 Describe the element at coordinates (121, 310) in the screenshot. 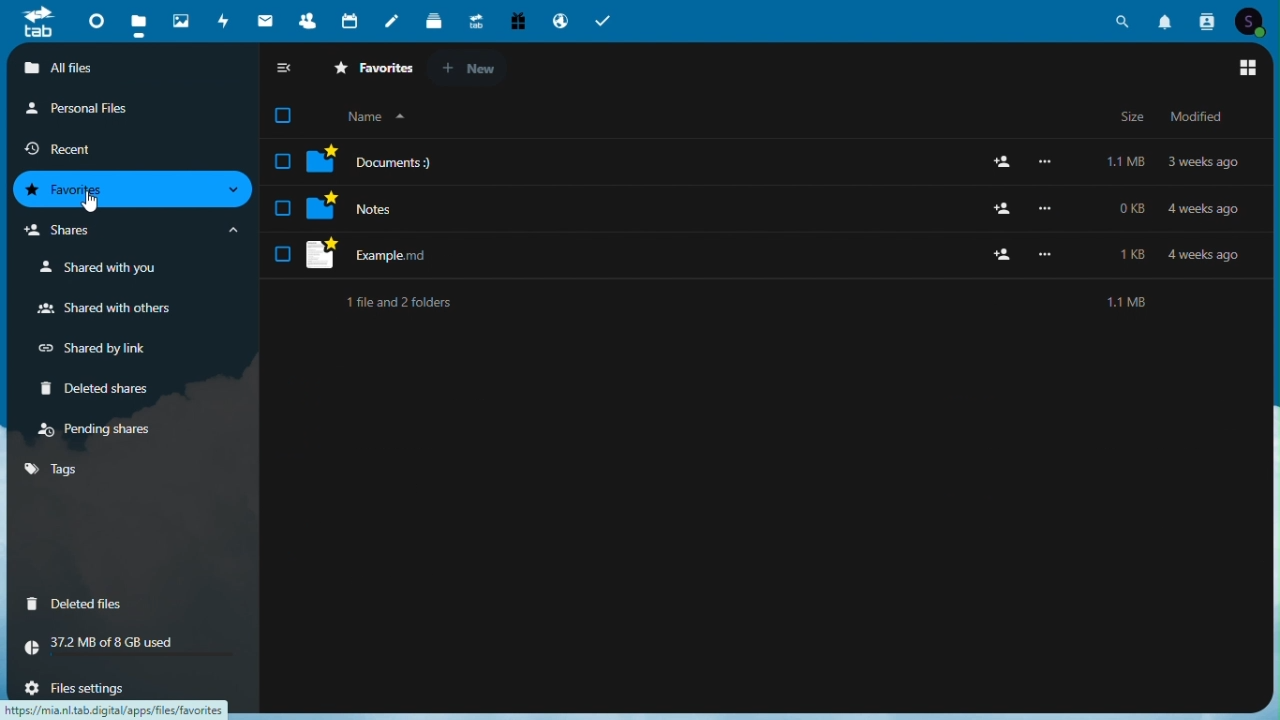

I see `Shared with others` at that location.